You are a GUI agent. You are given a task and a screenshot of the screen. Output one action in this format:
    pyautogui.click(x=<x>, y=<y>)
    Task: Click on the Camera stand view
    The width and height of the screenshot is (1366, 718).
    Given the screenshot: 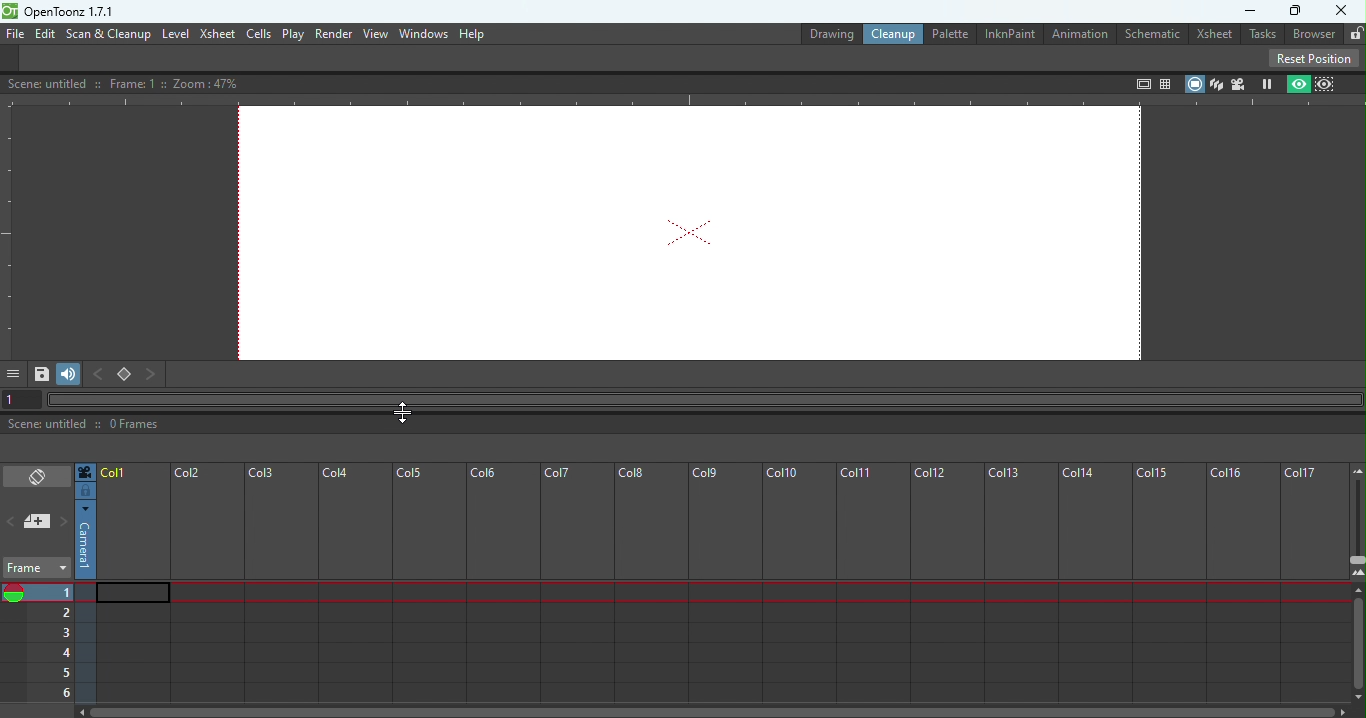 What is the action you would take?
    pyautogui.click(x=1193, y=83)
    